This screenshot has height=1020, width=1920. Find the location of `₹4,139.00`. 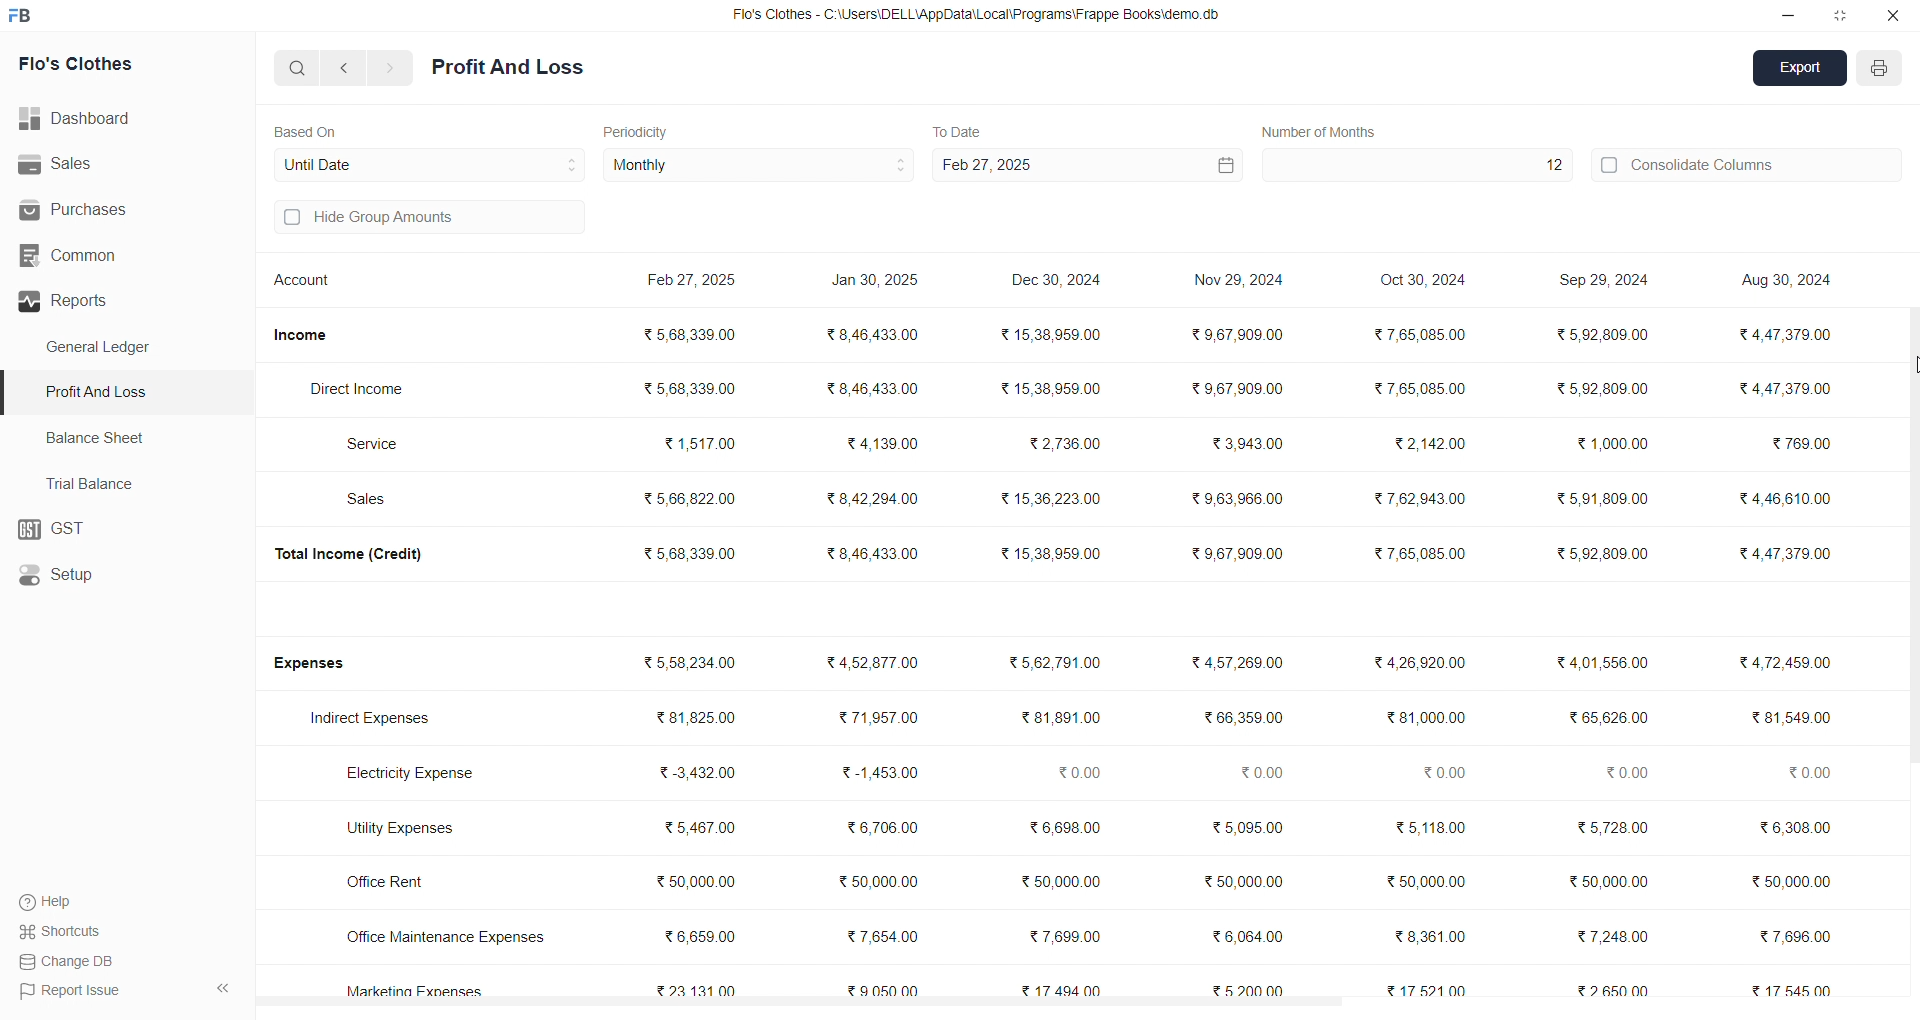

₹4,139.00 is located at coordinates (882, 444).